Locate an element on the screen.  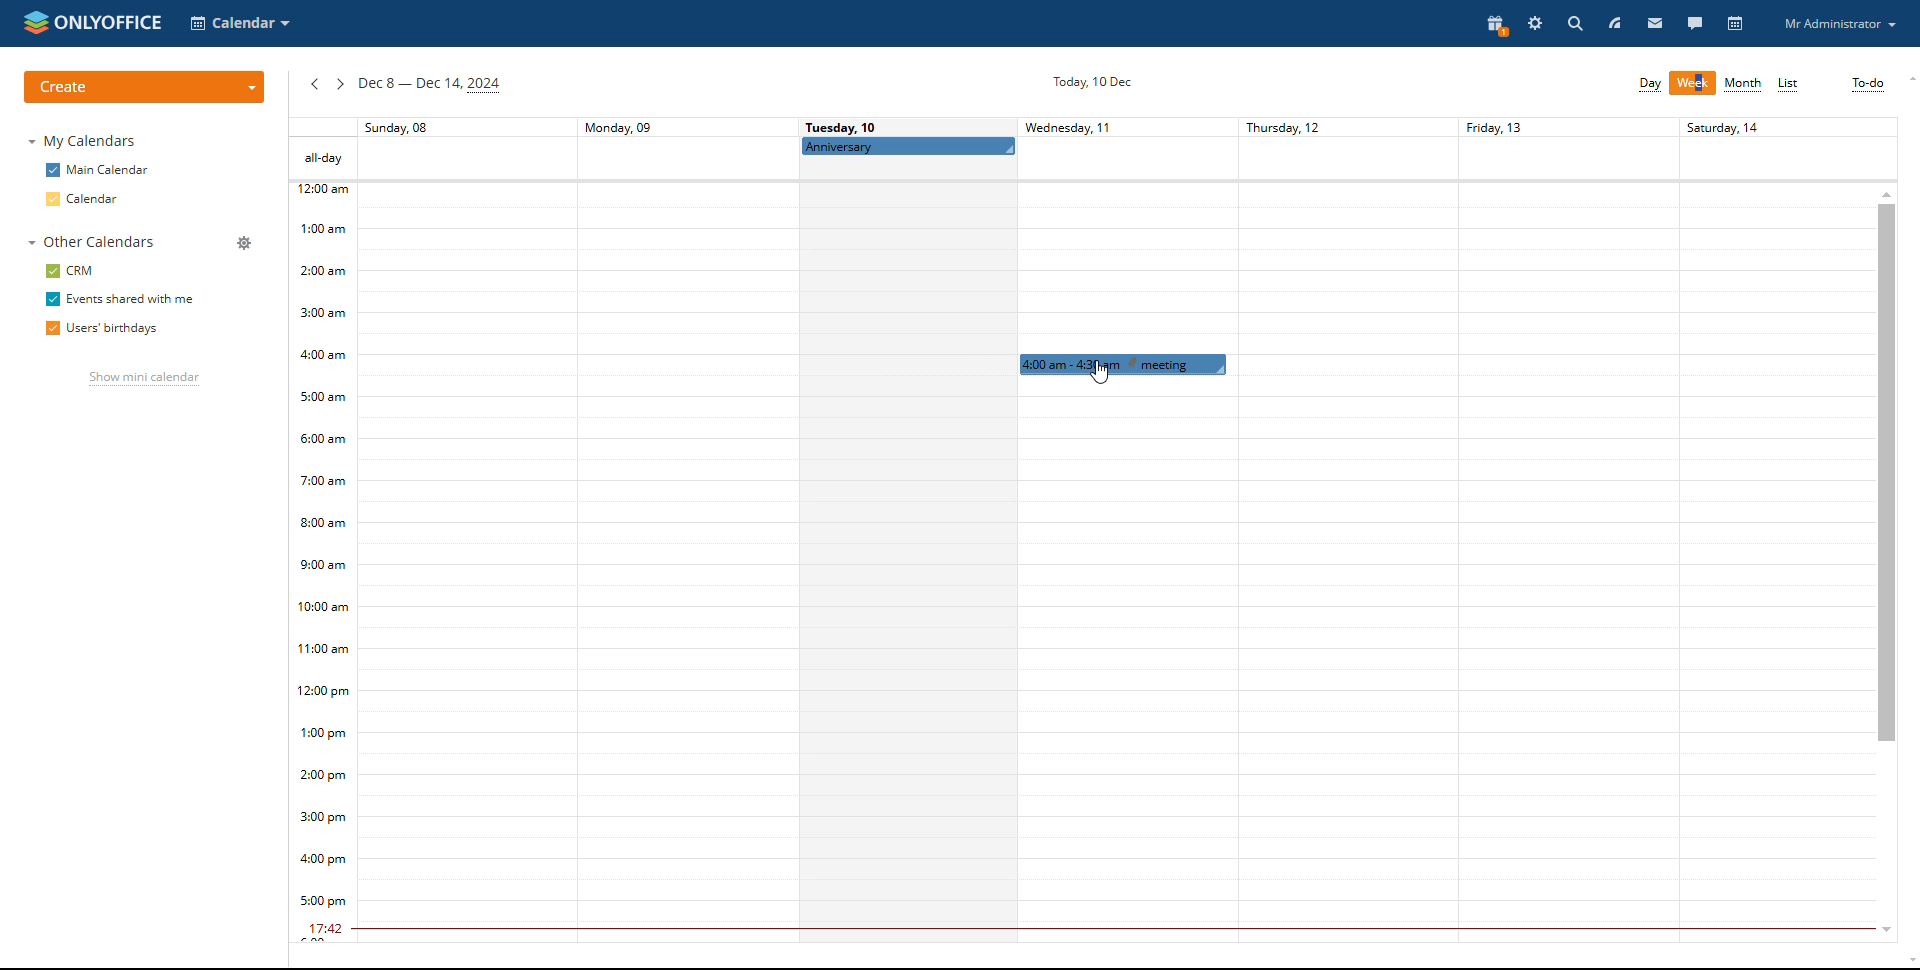
day view is located at coordinates (1650, 85).